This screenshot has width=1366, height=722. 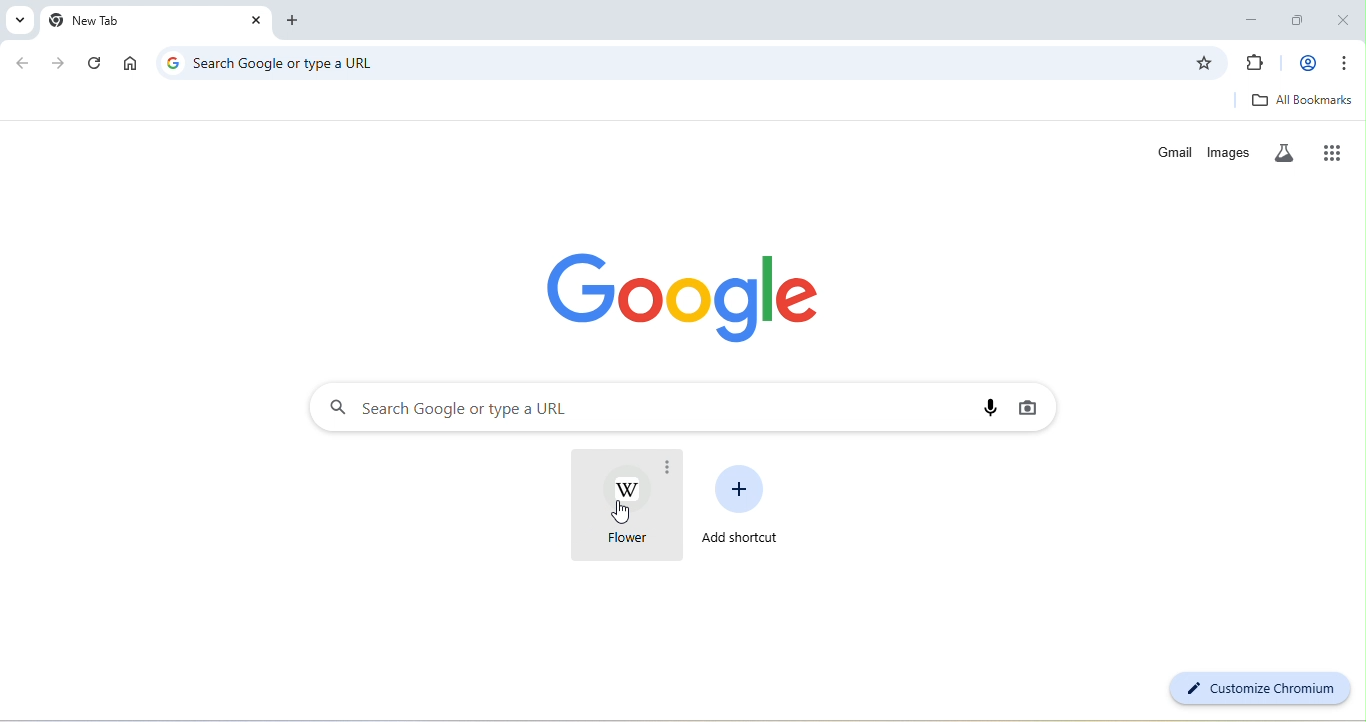 What do you see at coordinates (1175, 152) in the screenshot?
I see `gmail` at bounding box center [1175, 152].